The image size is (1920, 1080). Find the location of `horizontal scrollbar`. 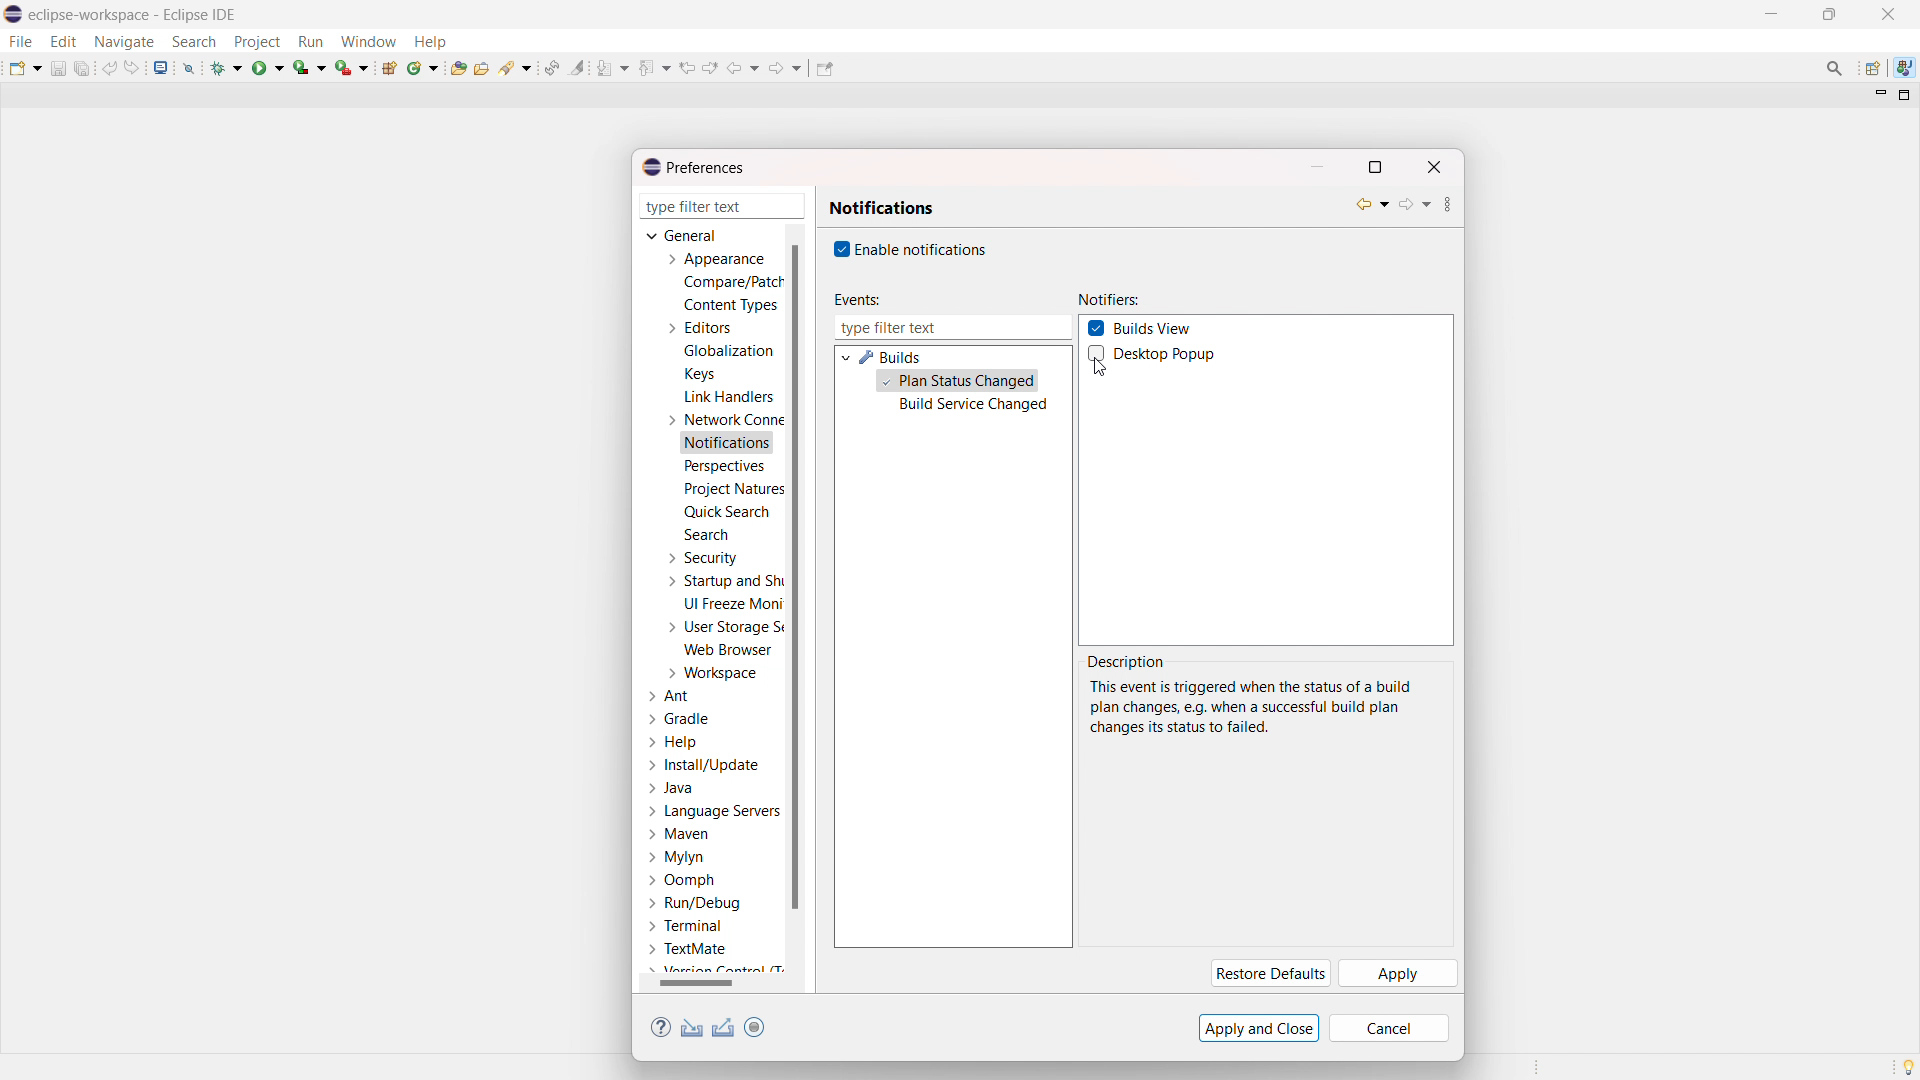

horizontal scrollbar is located at coordinates (696, 982).